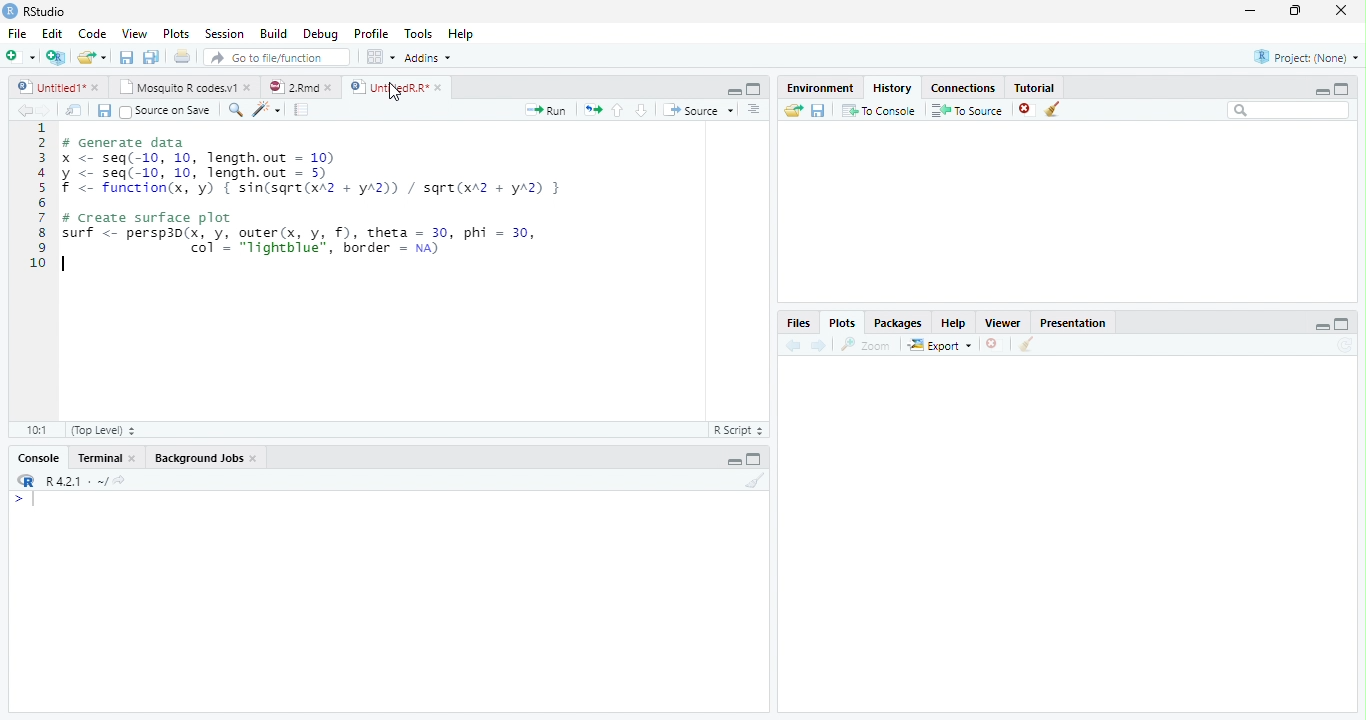  What do you see at coordinates (48, 86) in the screenshot?
I see `Untitled1*` at bounding box center [48, 86].